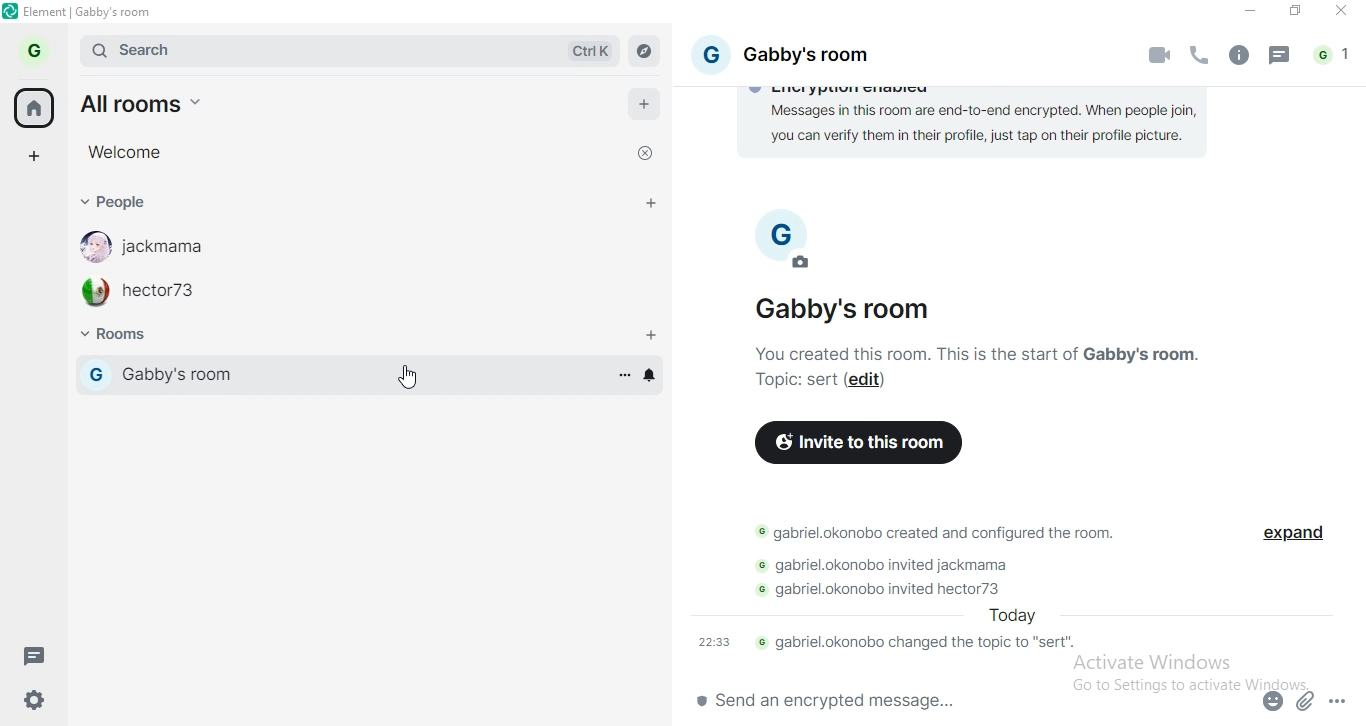 The image size is (1366, 726). Describe the element at coordinates (90, 246) in the screenshot. I see `Profile image` at that location.